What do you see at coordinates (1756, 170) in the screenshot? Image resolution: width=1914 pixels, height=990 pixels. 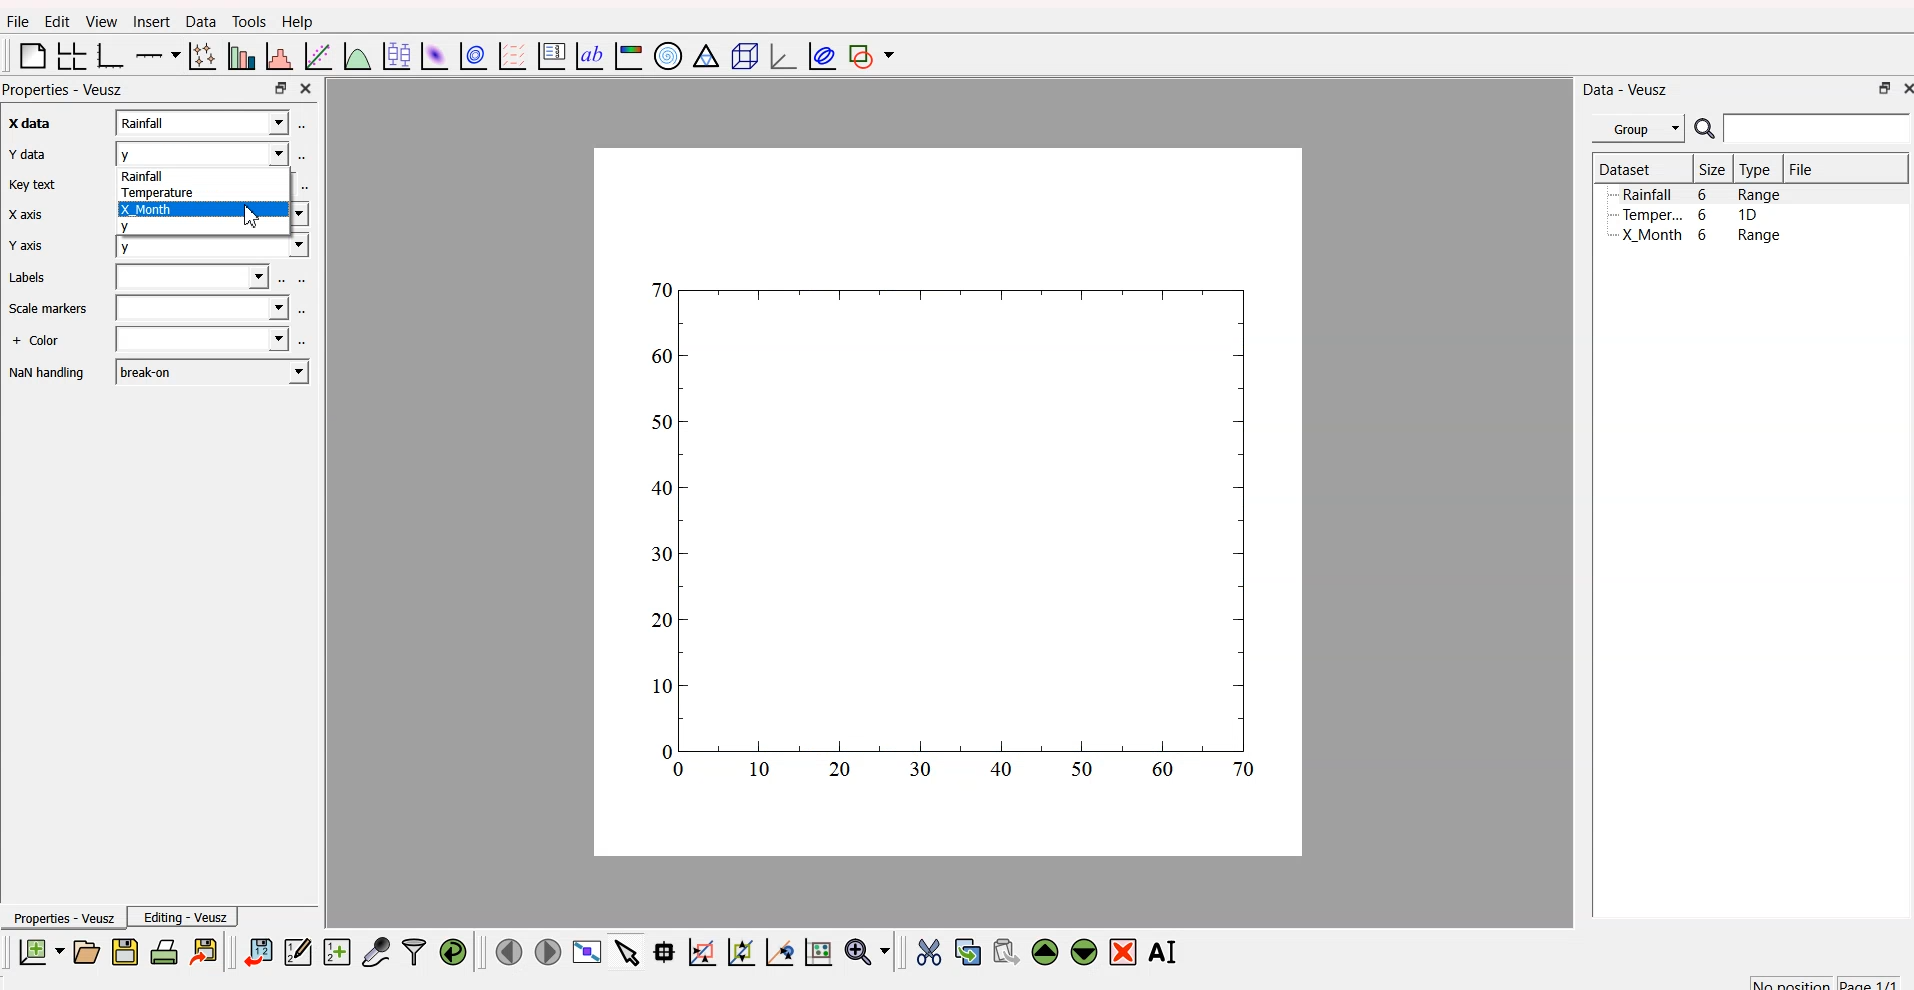 I see `Type` at bounding box center [1756, 170].